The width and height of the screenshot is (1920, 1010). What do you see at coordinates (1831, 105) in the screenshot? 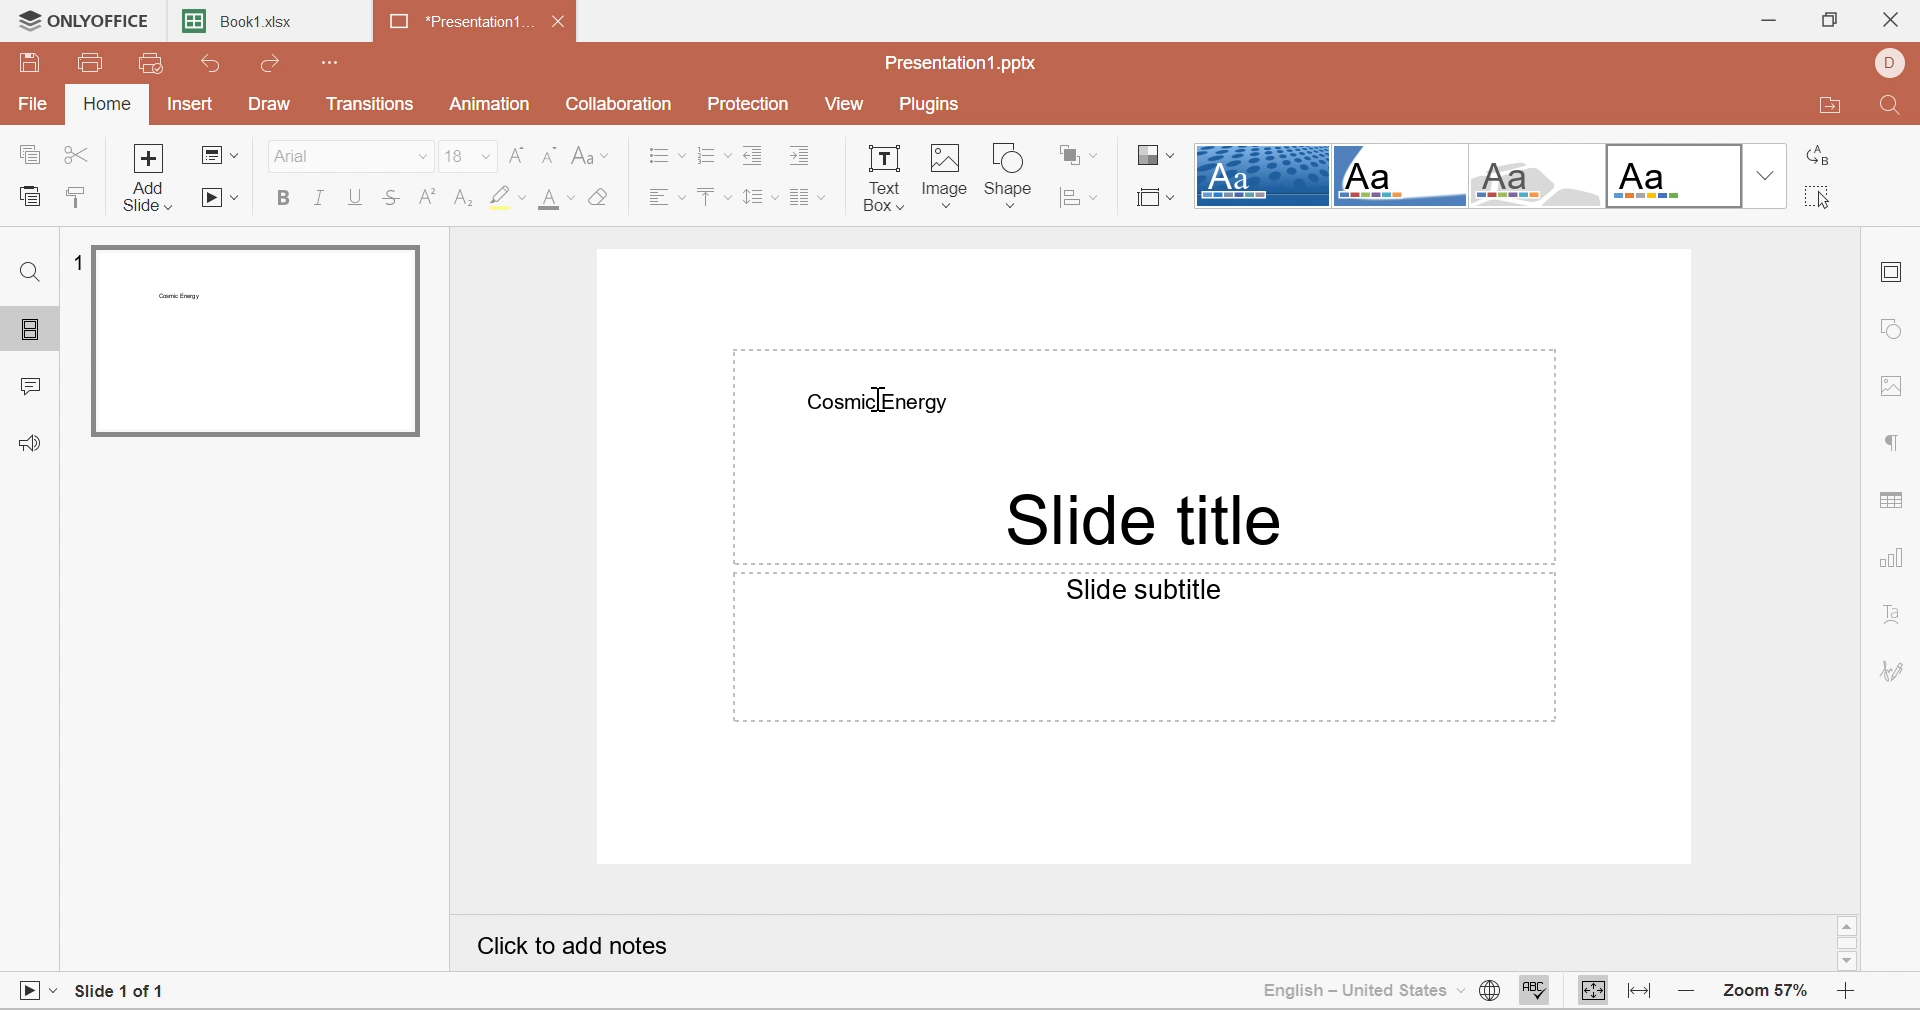
I see `Open file location` at bounding box center [1831, 105].